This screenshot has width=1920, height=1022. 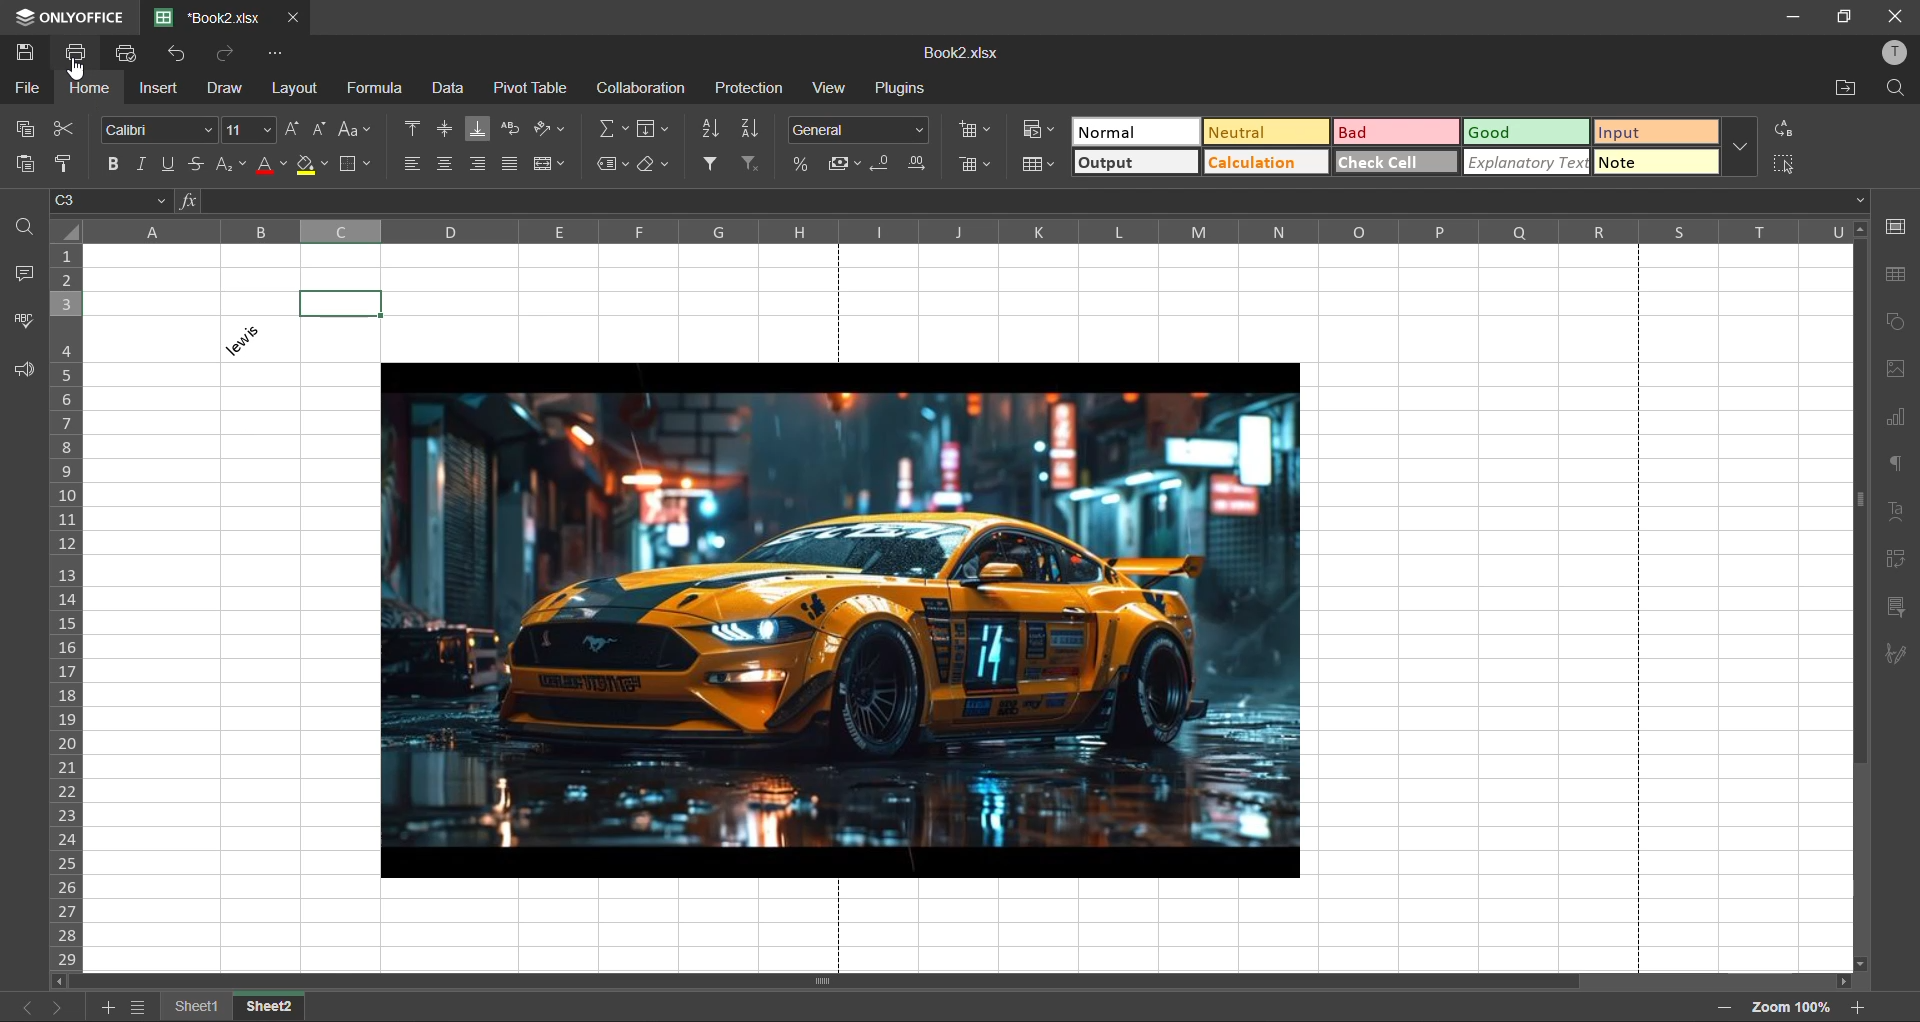 I want to click on cell settings, so click(x=1896, y=226).